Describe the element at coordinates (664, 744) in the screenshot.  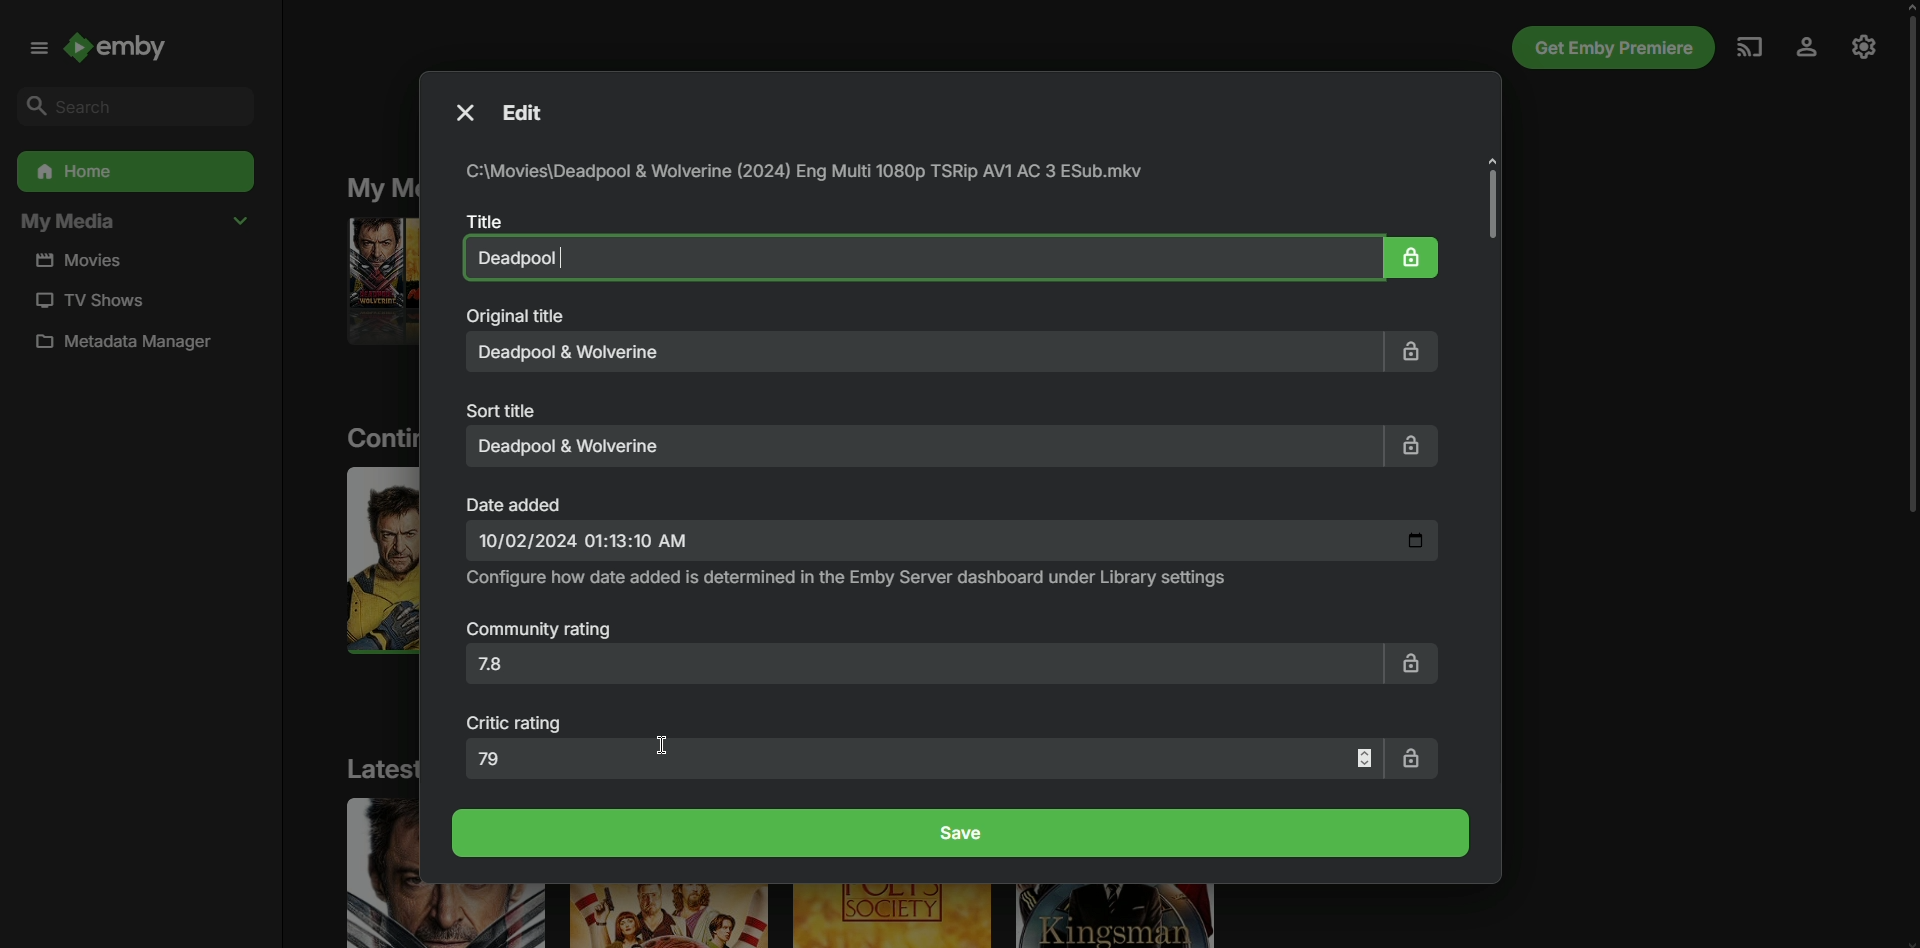
I see `Cursor` at that location.